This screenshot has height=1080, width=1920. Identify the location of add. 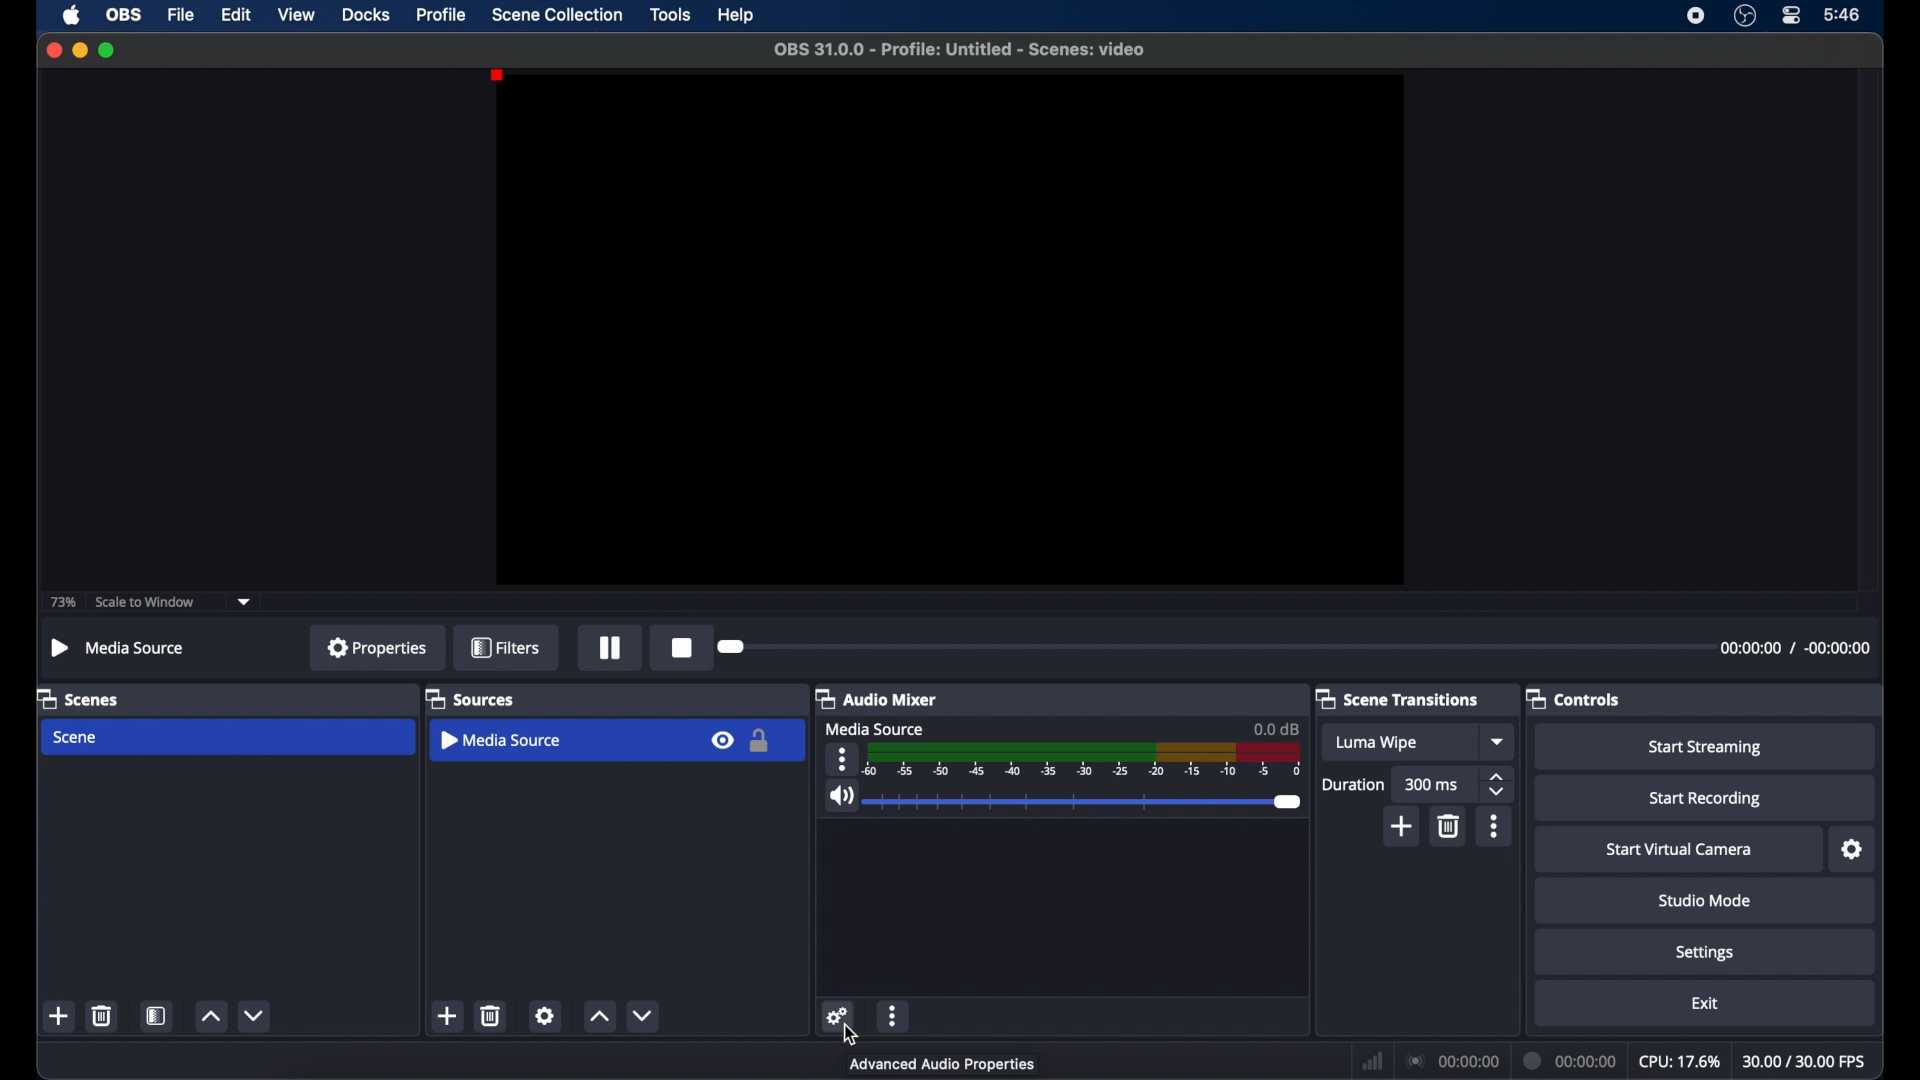
(60, 1017).